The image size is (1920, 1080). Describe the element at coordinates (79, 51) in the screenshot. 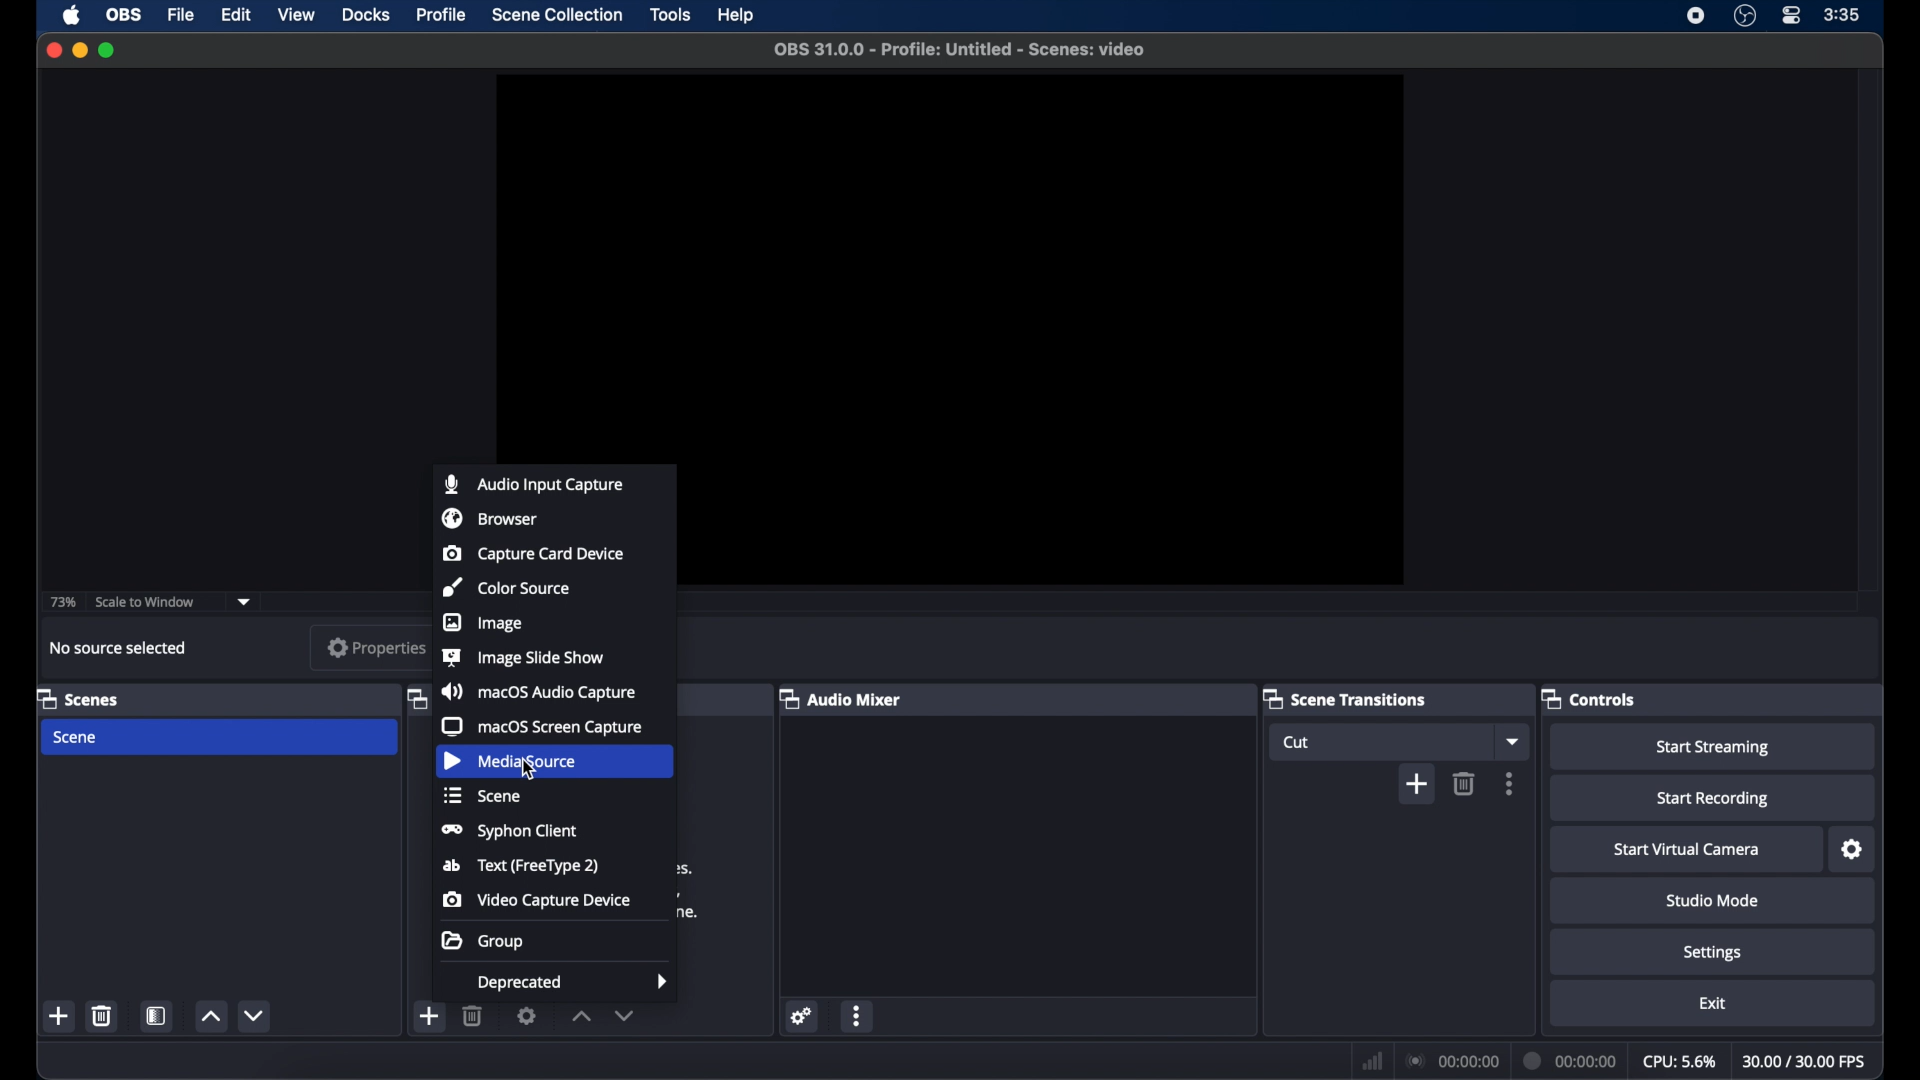

I see `minimize` at that location.